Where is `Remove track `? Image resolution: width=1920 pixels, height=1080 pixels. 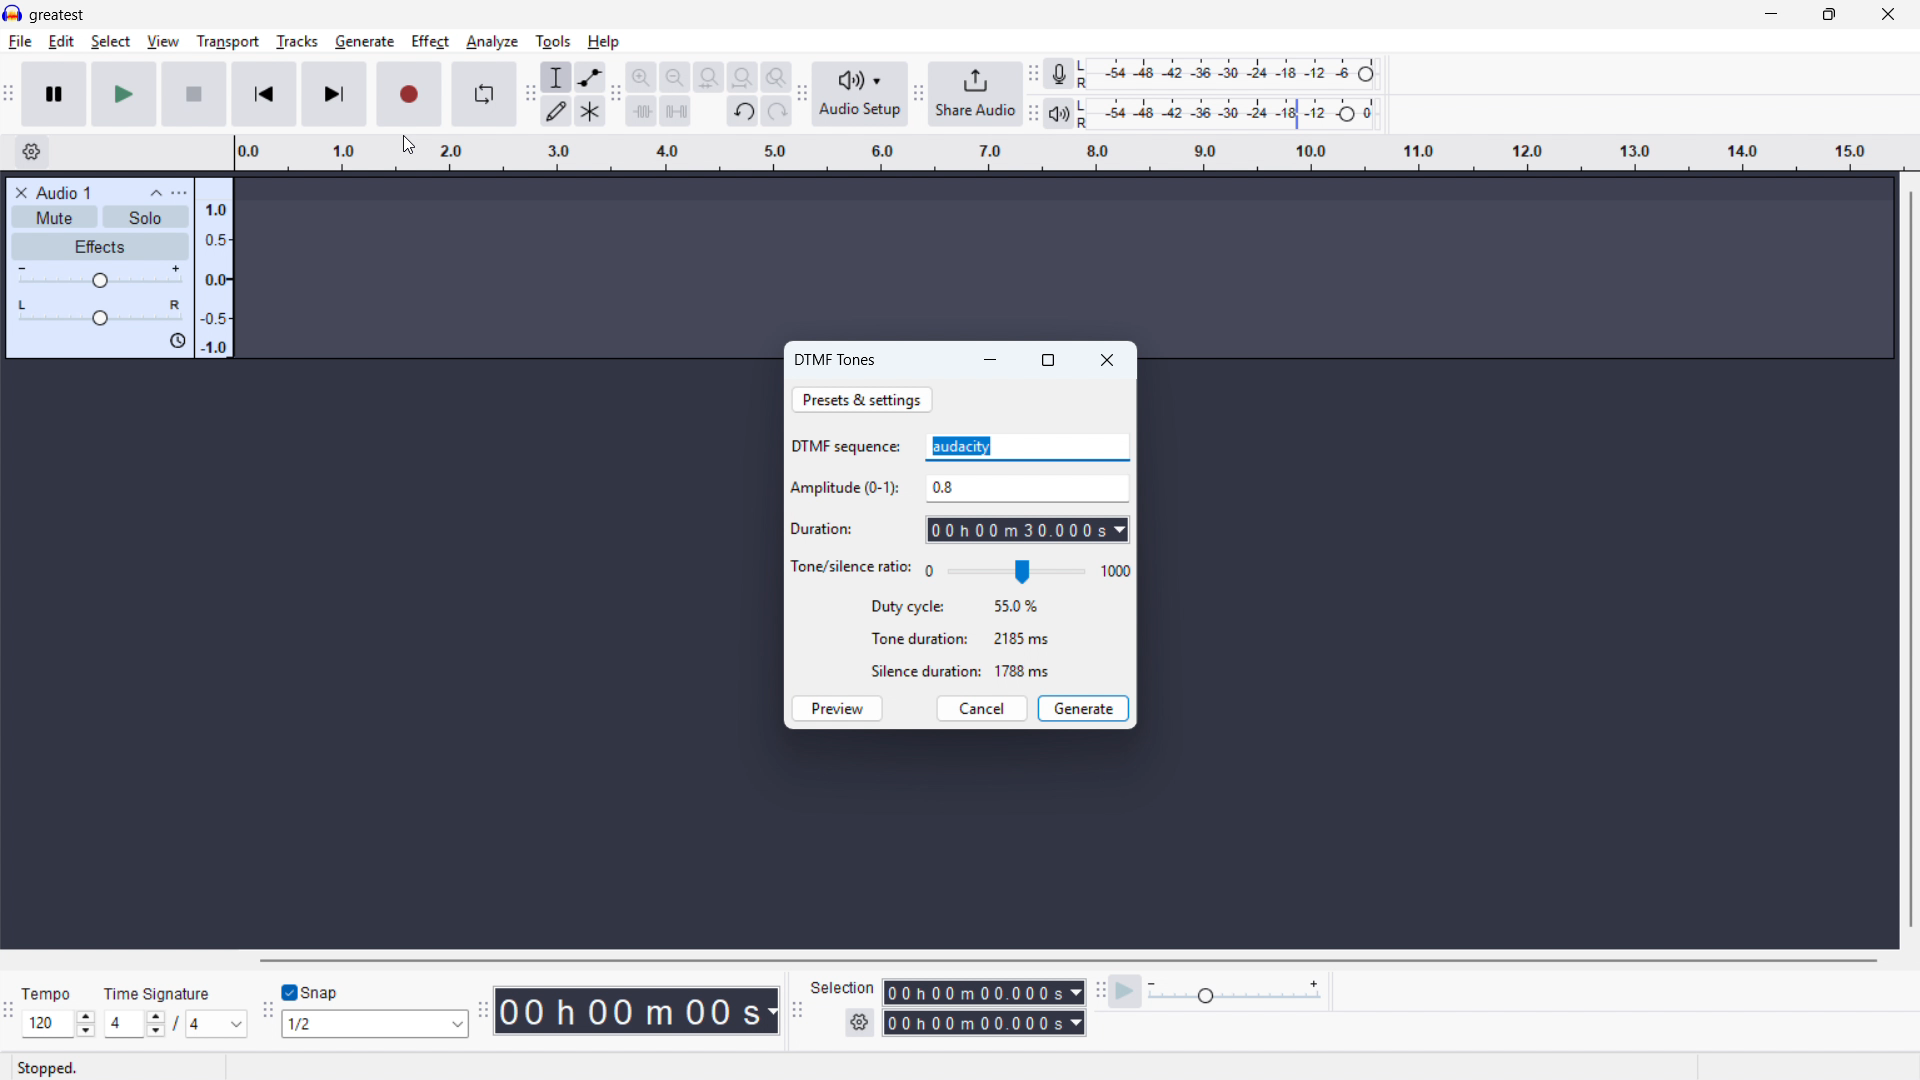
Remove track  is located at coordinates (21, 193).